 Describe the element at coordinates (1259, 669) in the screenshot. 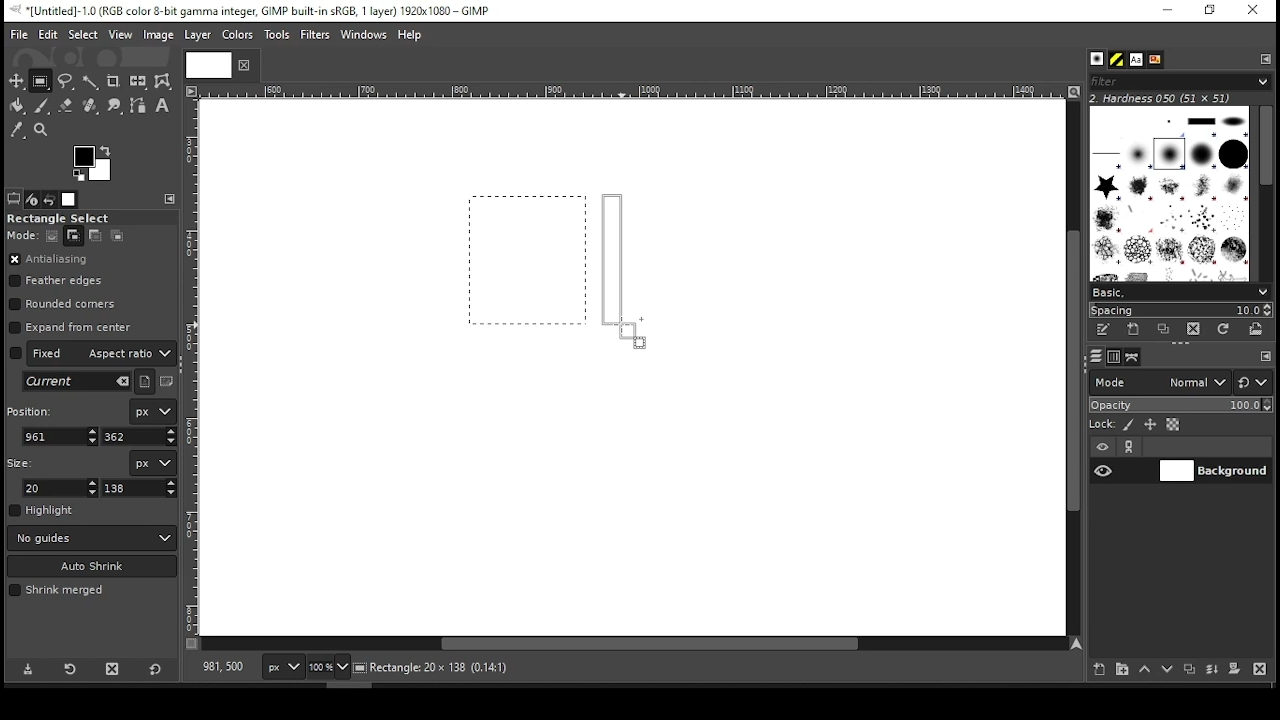

I see `delete layer` at that location.